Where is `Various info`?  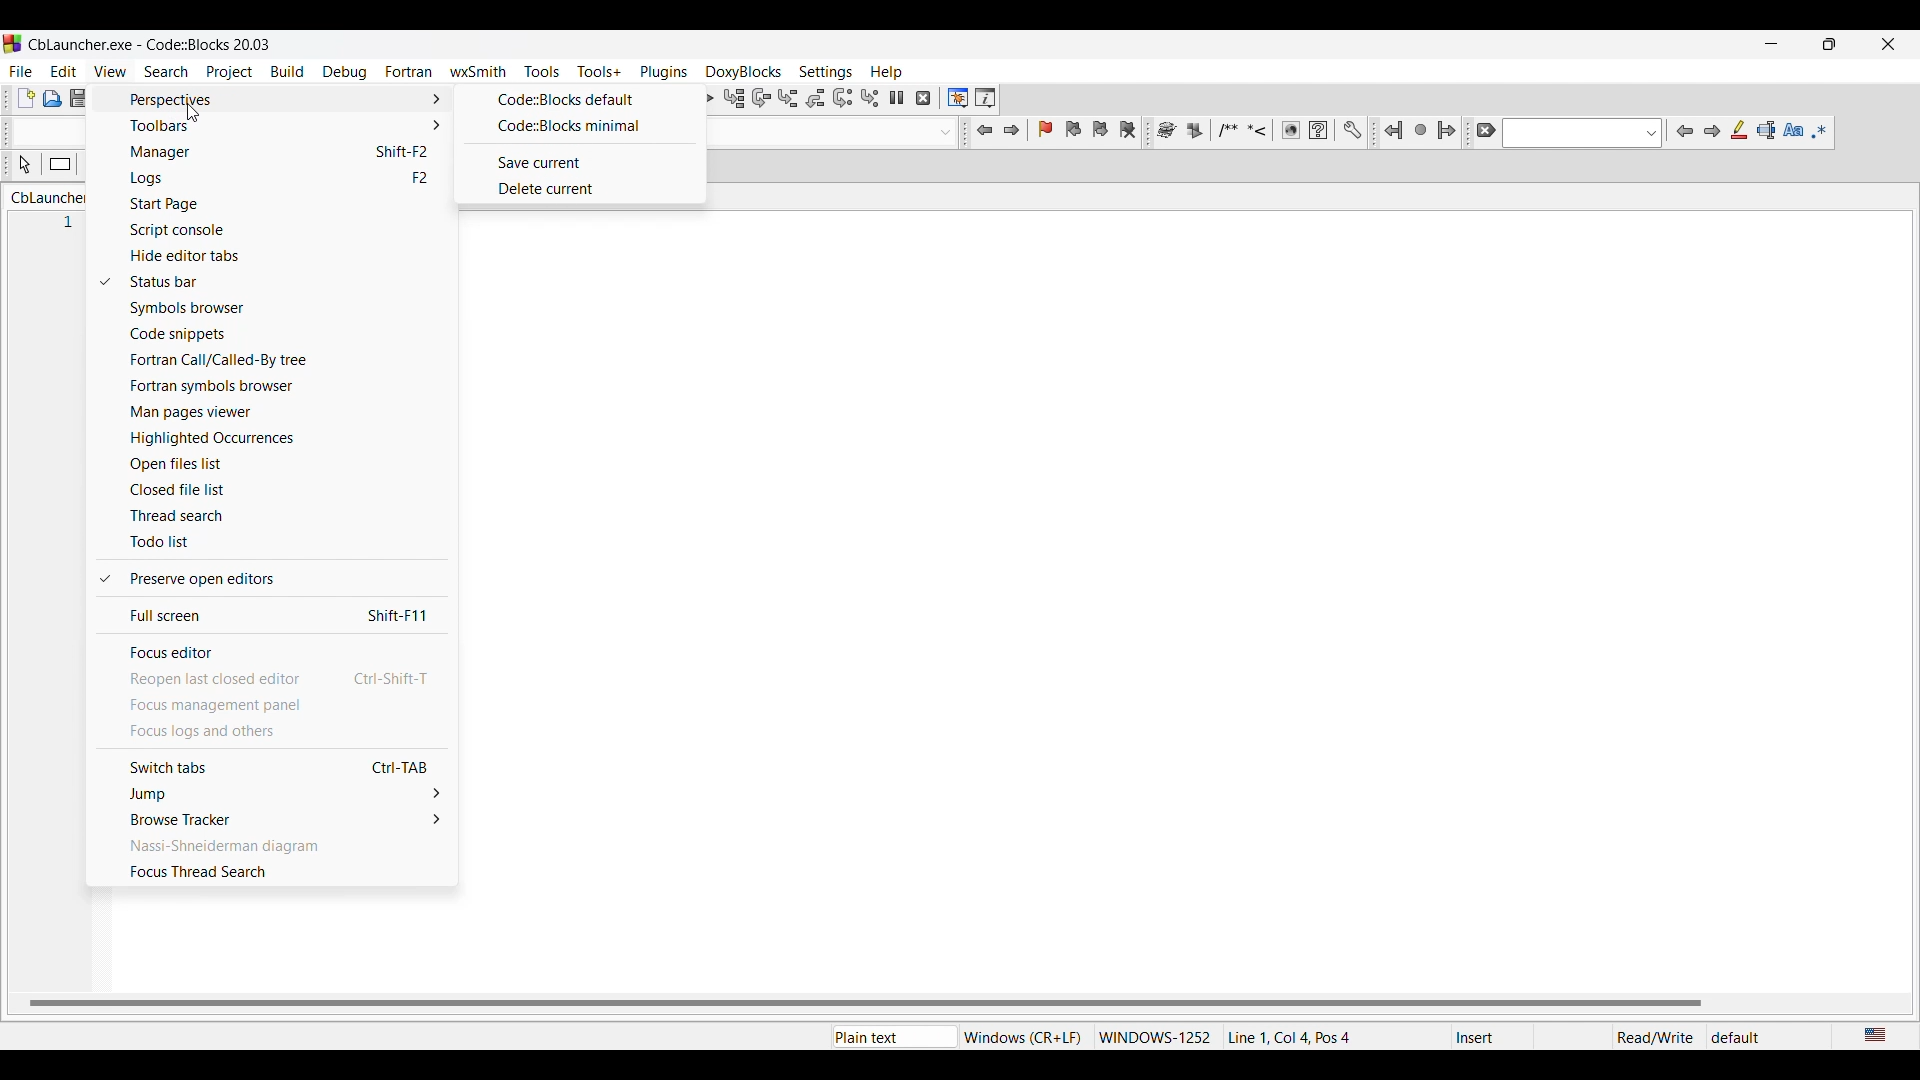 Various info is located at coordinates (985, 98).